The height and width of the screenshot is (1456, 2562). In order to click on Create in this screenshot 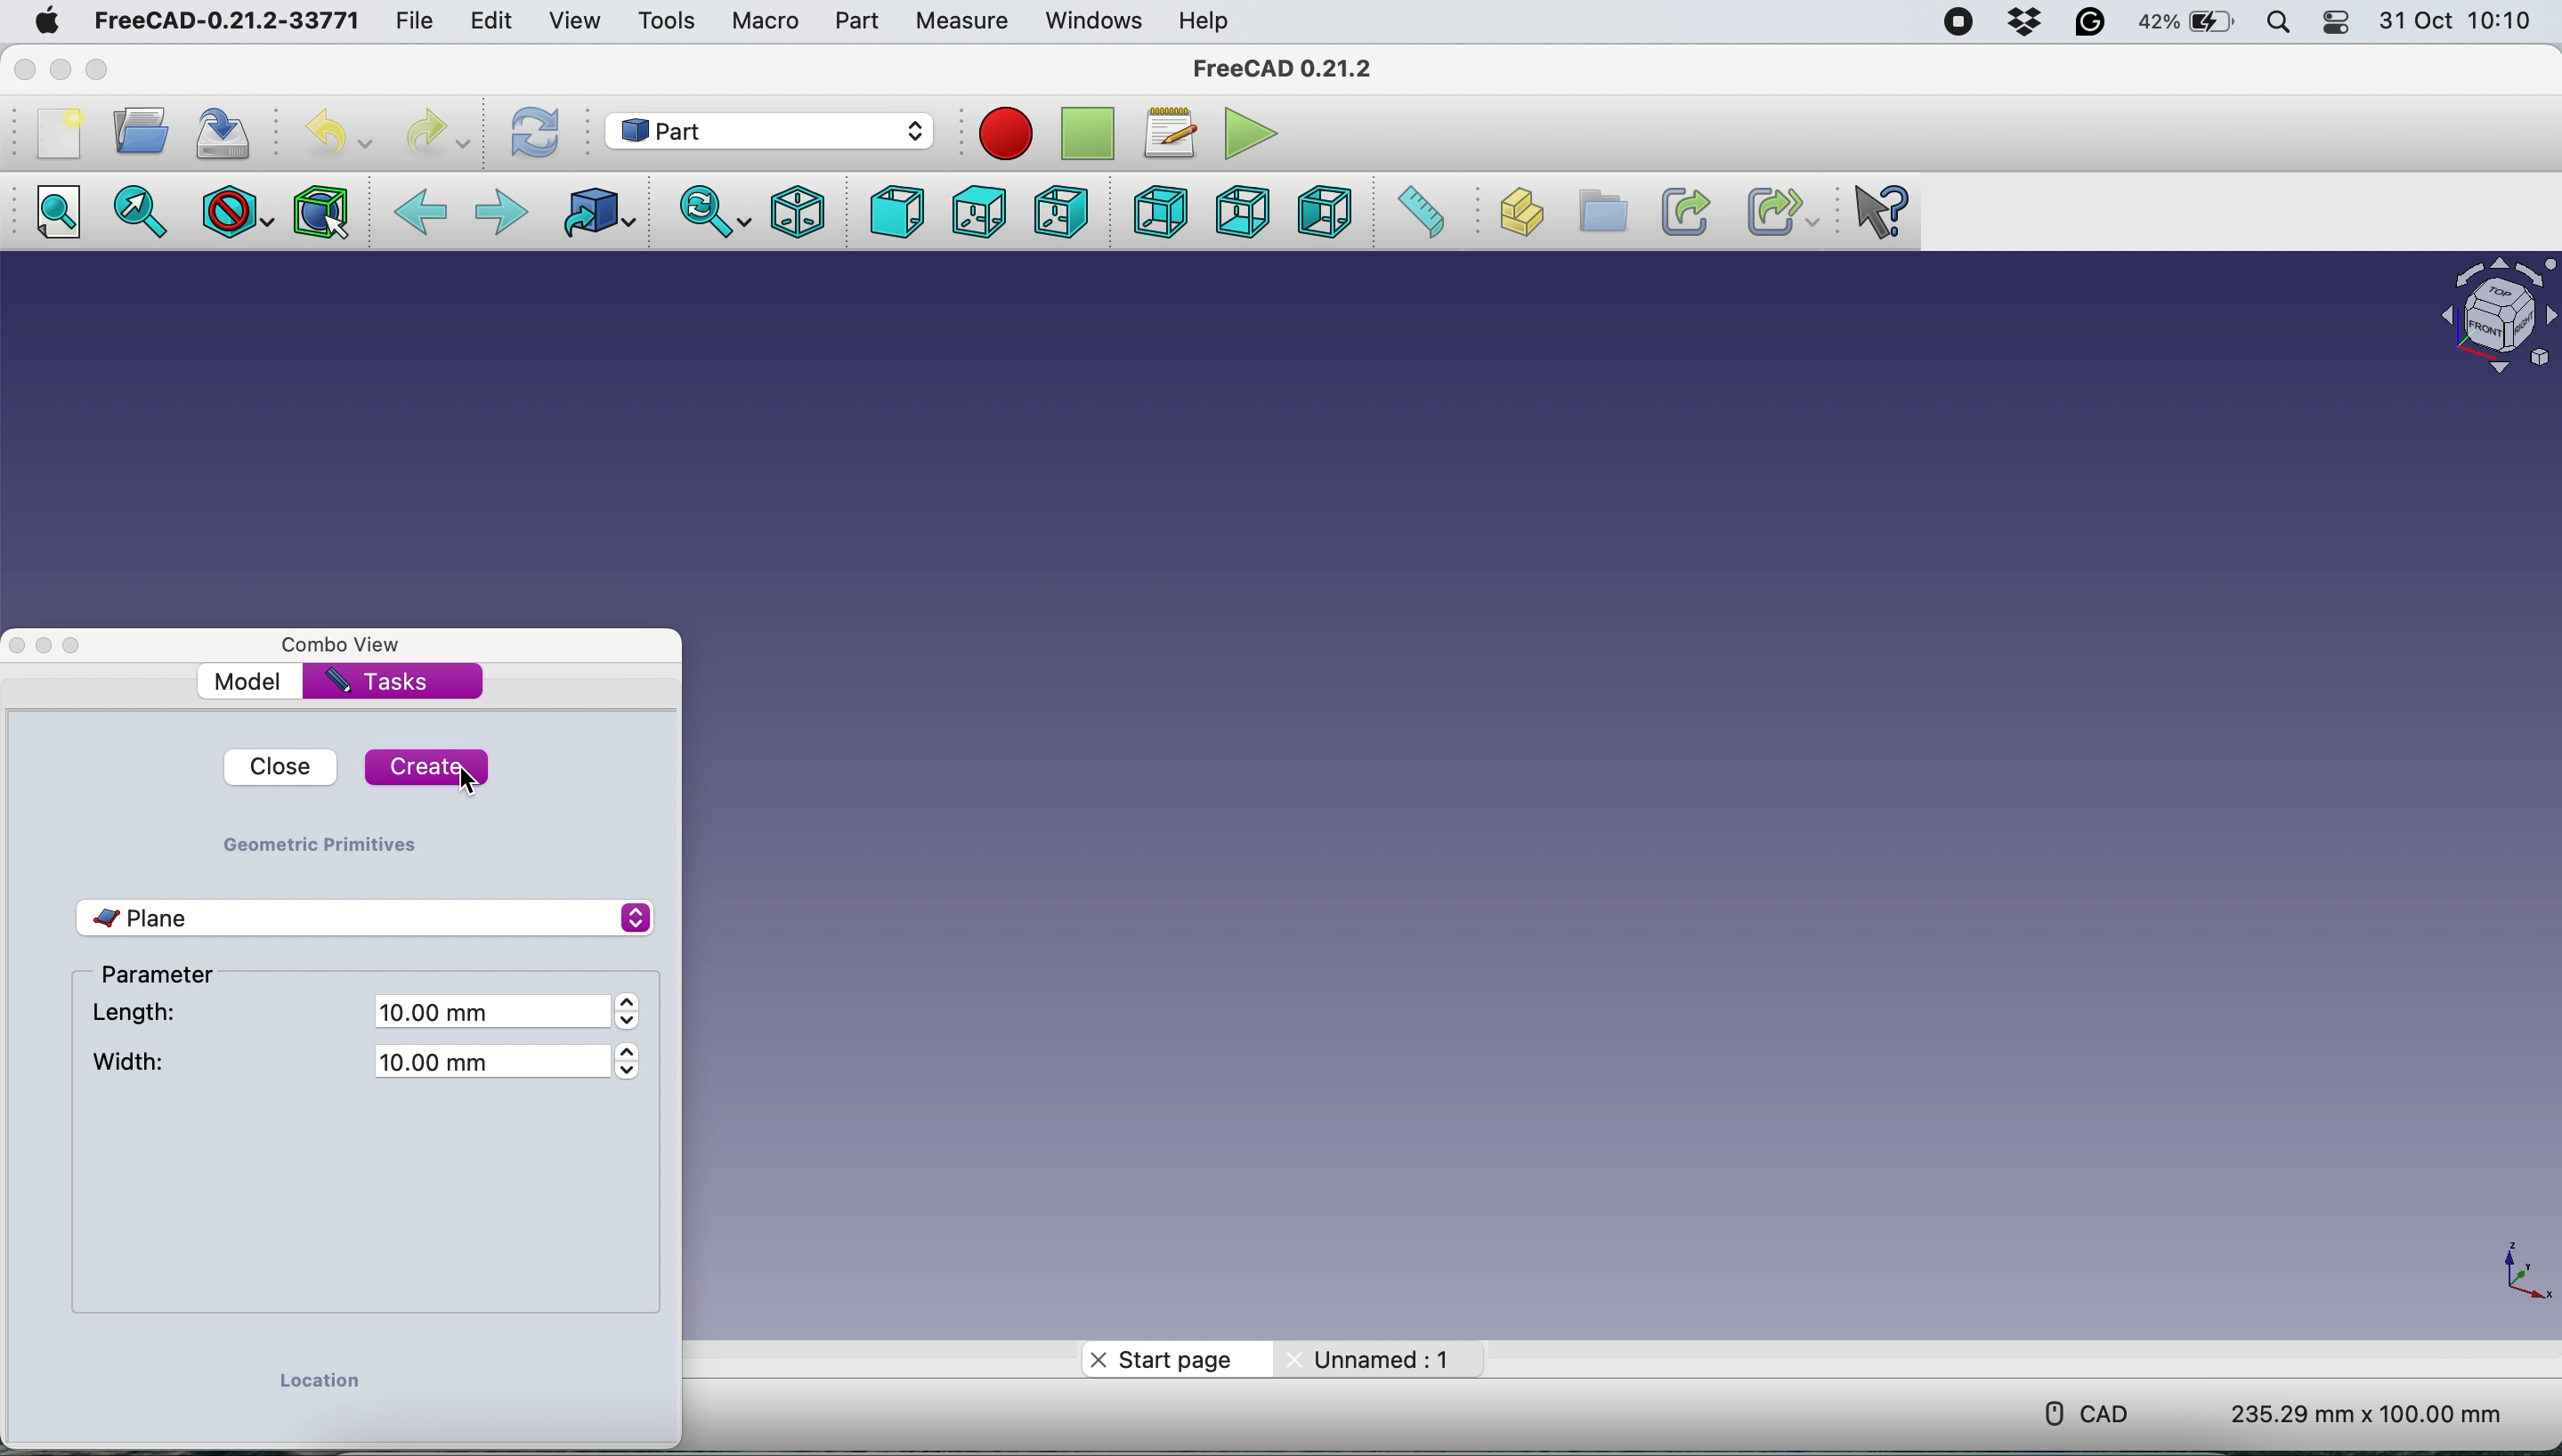, I will do `click(426, 768)`.